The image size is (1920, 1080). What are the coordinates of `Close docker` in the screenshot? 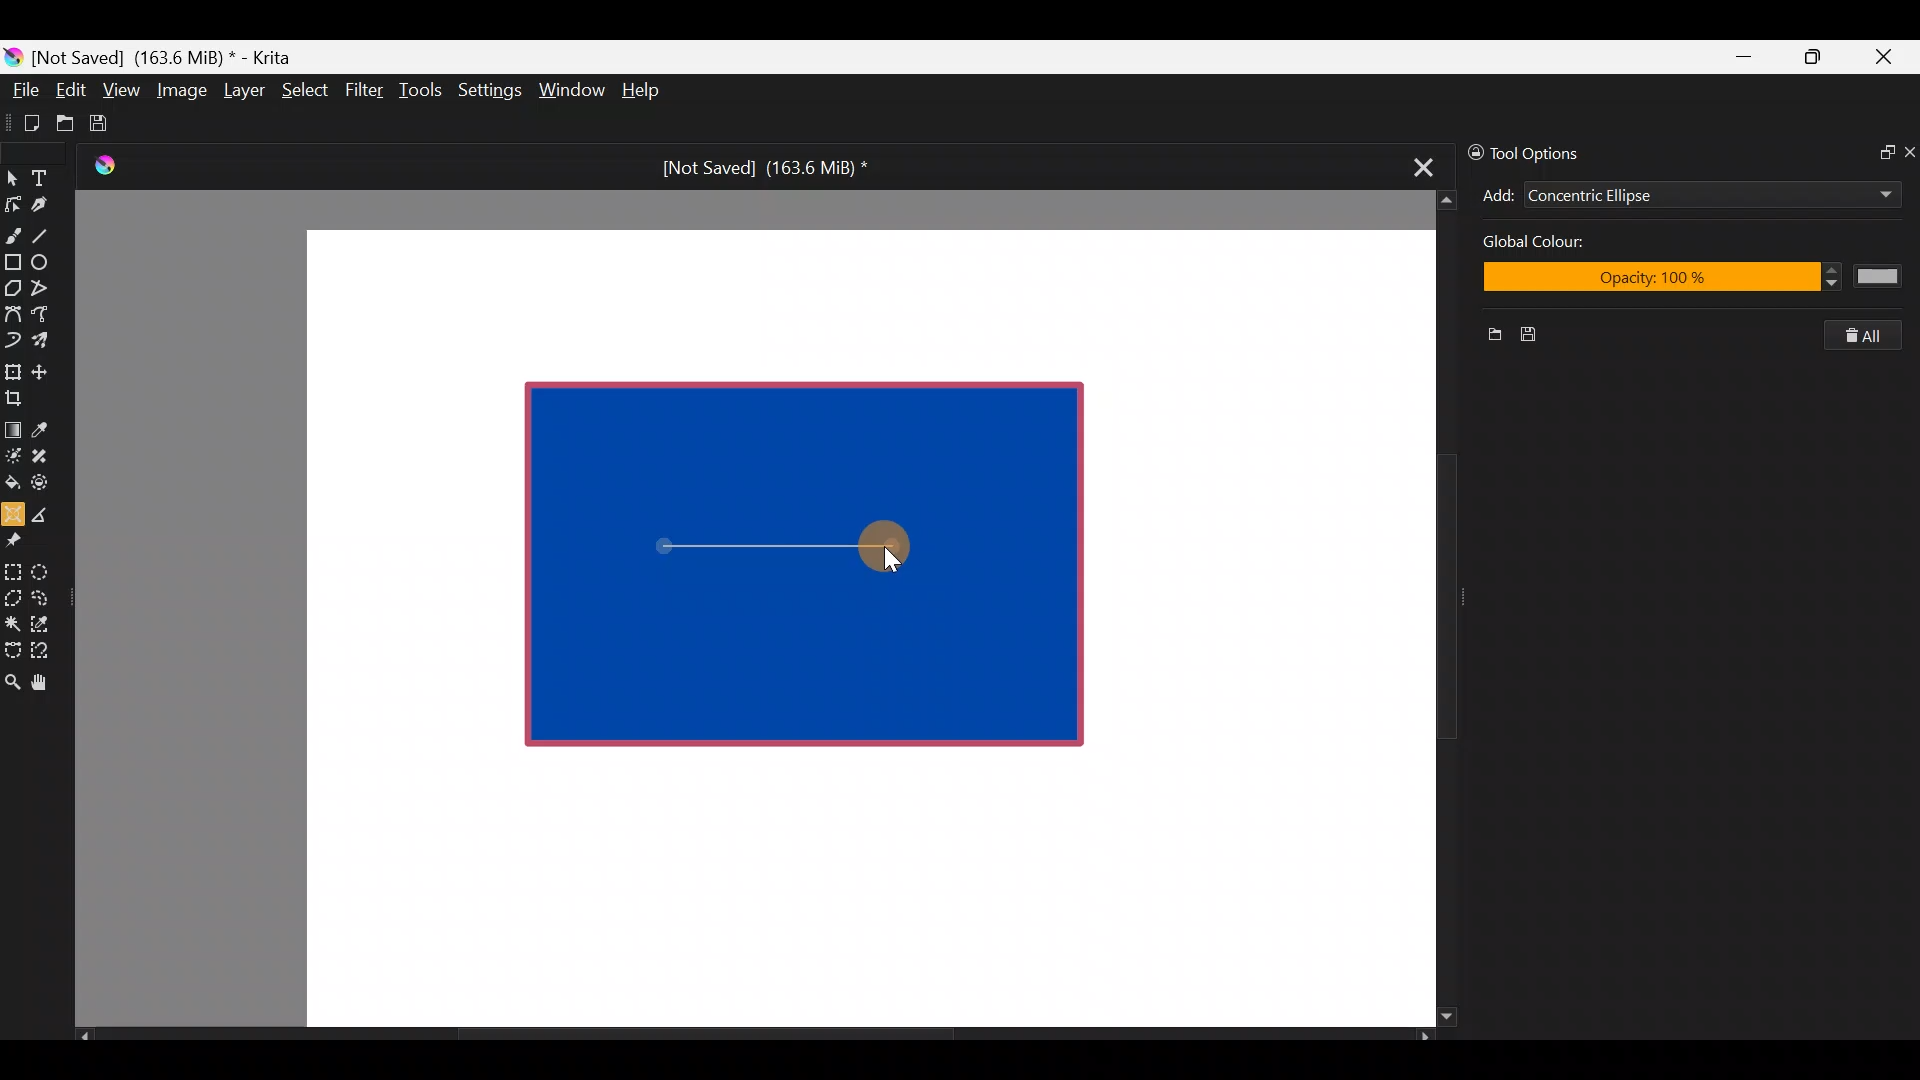 It's located at (1908, 151).